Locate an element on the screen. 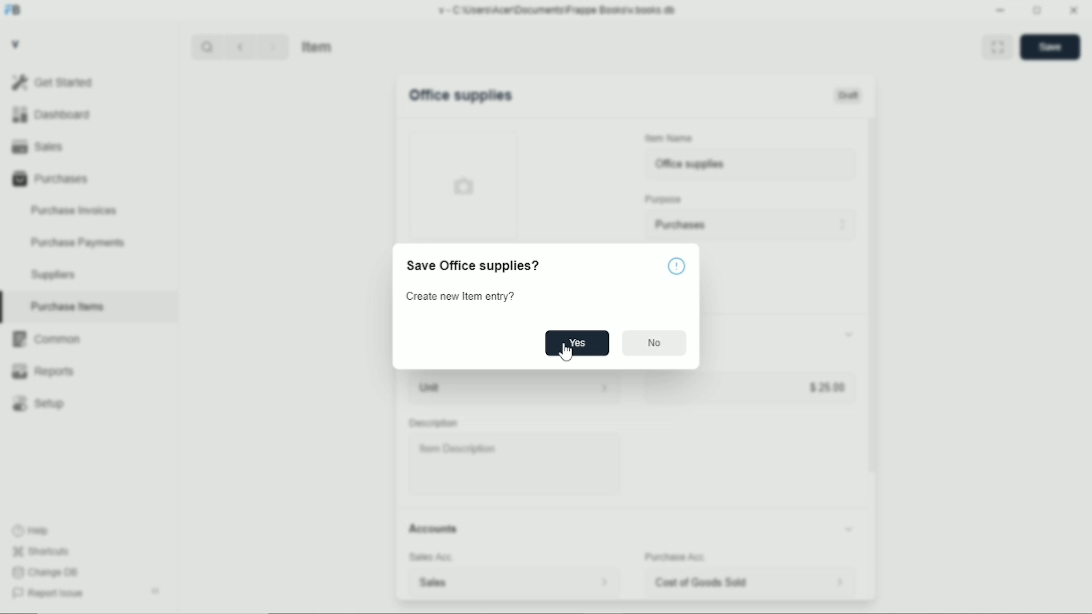 This screenshot has height=614, width=1092. sales acc. is located at coordinates (432, 557).